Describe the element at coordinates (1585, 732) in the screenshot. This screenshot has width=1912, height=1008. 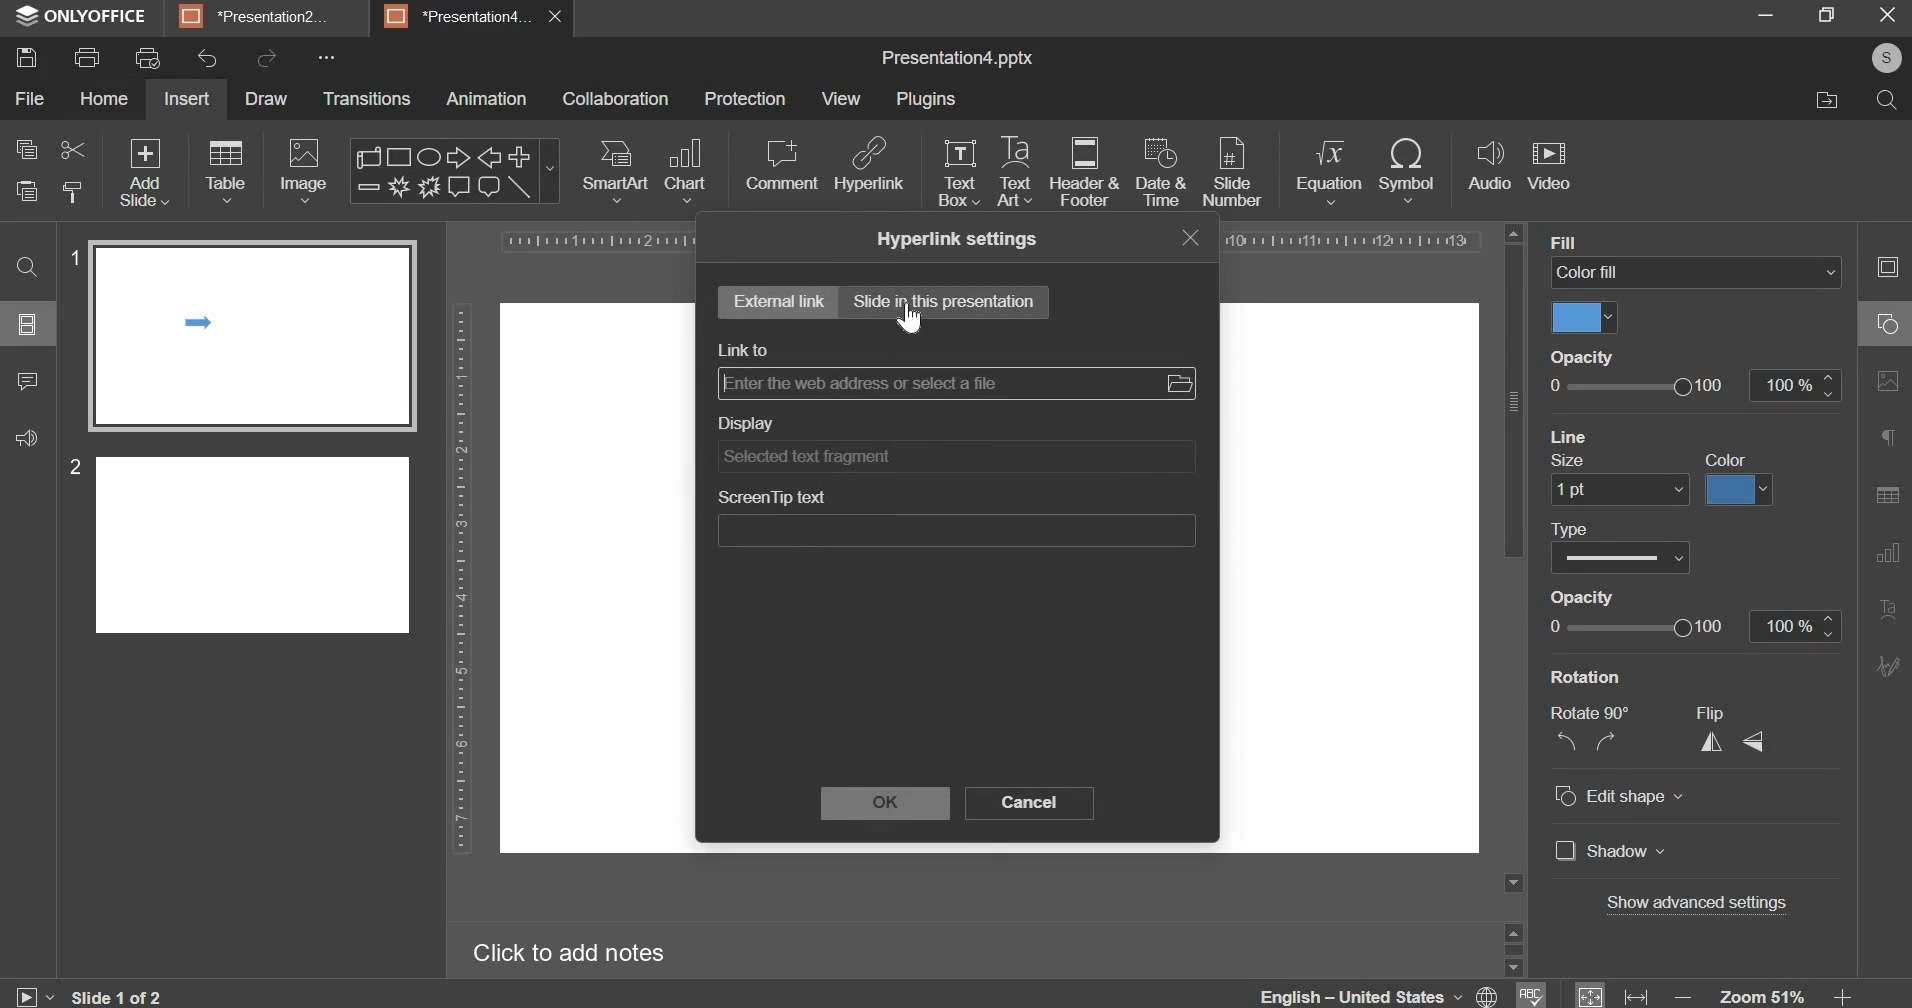
I see `Rotate 90°
NZ` at that location.